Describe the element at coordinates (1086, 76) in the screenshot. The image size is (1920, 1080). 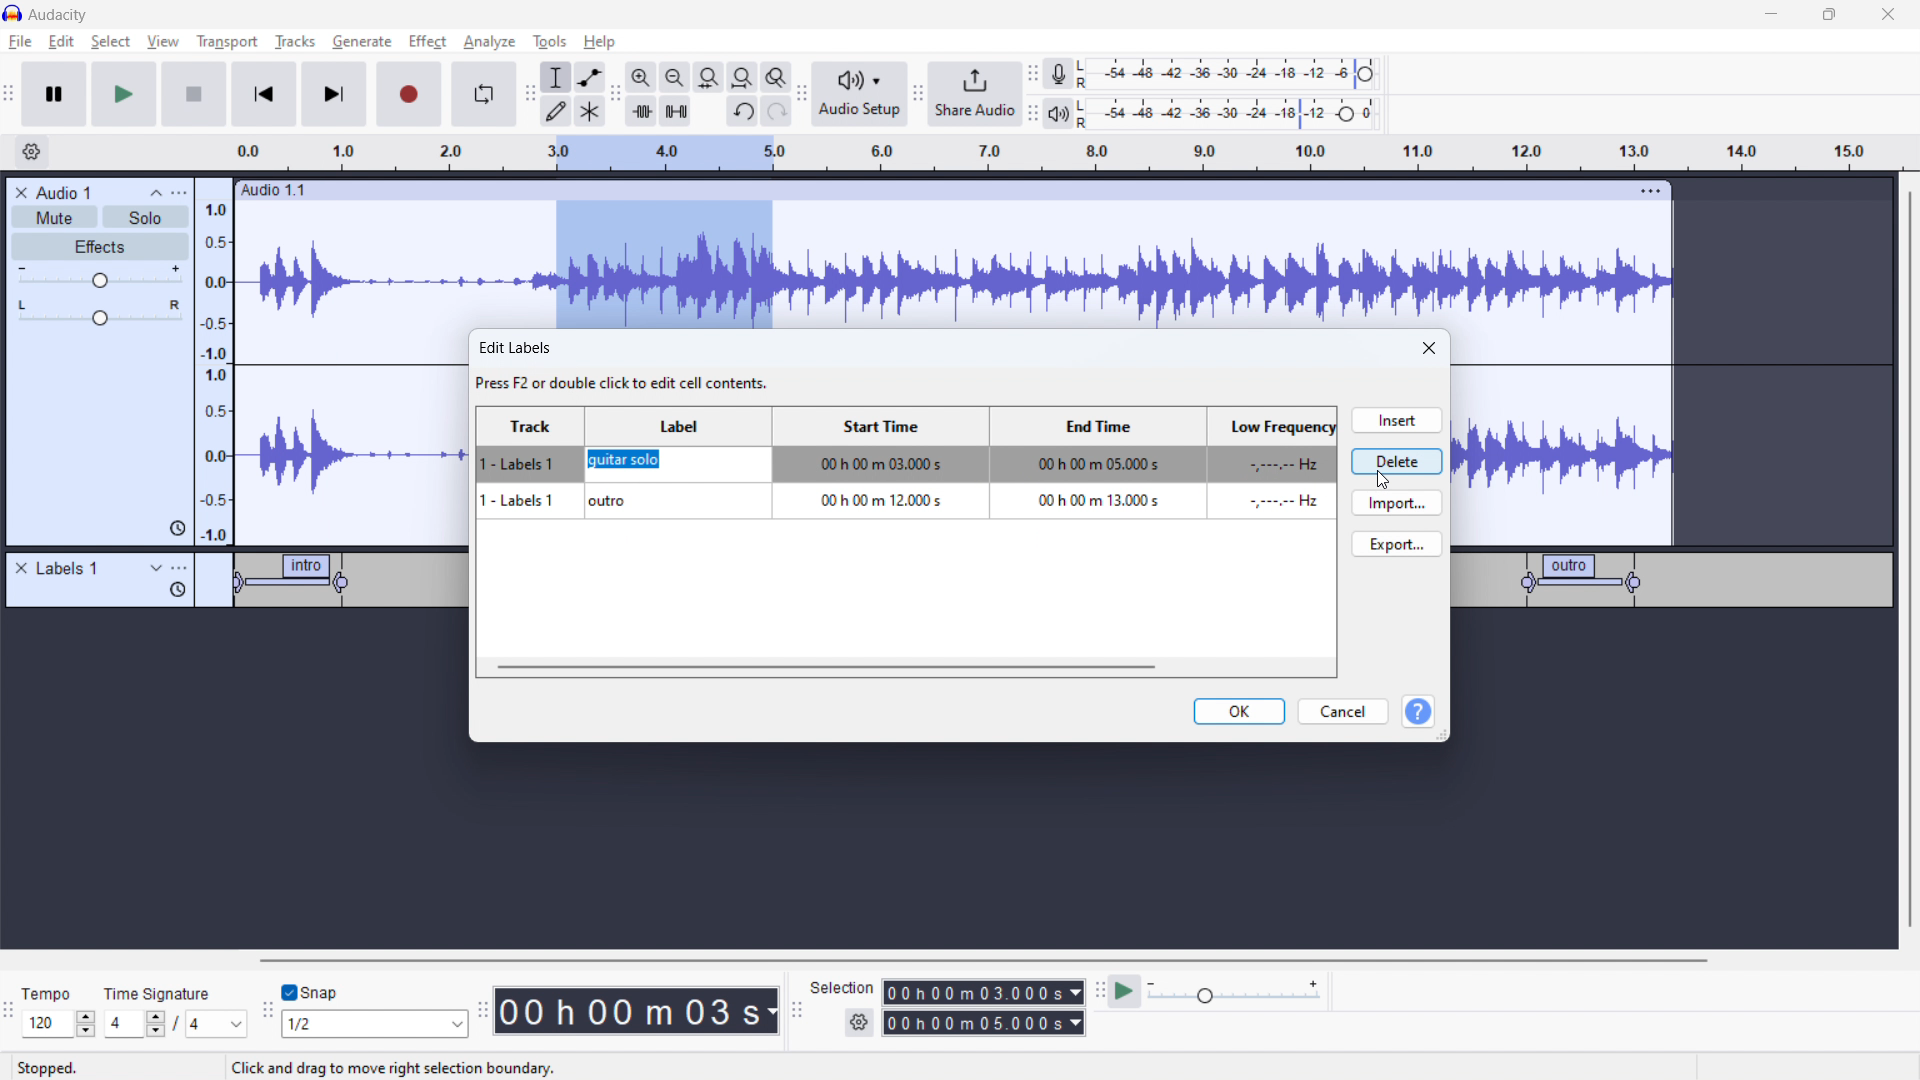
I see `left and right channels` at that location.